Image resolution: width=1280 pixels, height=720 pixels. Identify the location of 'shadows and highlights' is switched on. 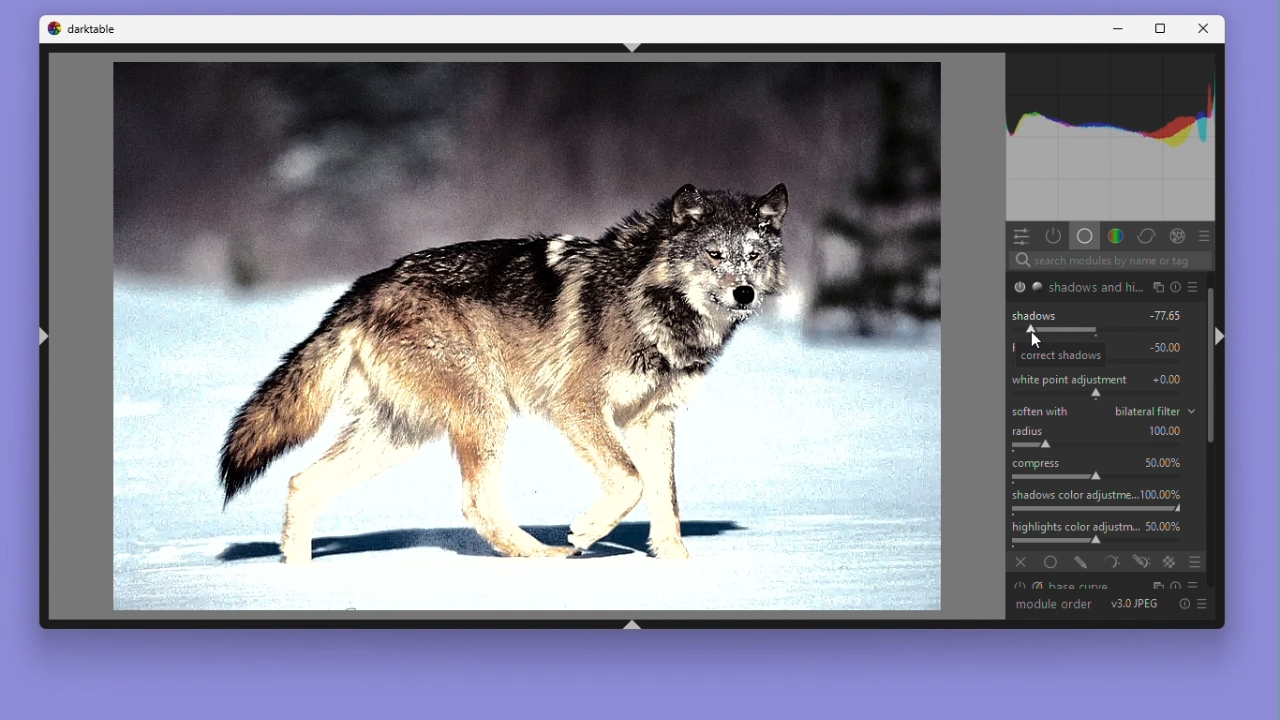
(1026, 288).